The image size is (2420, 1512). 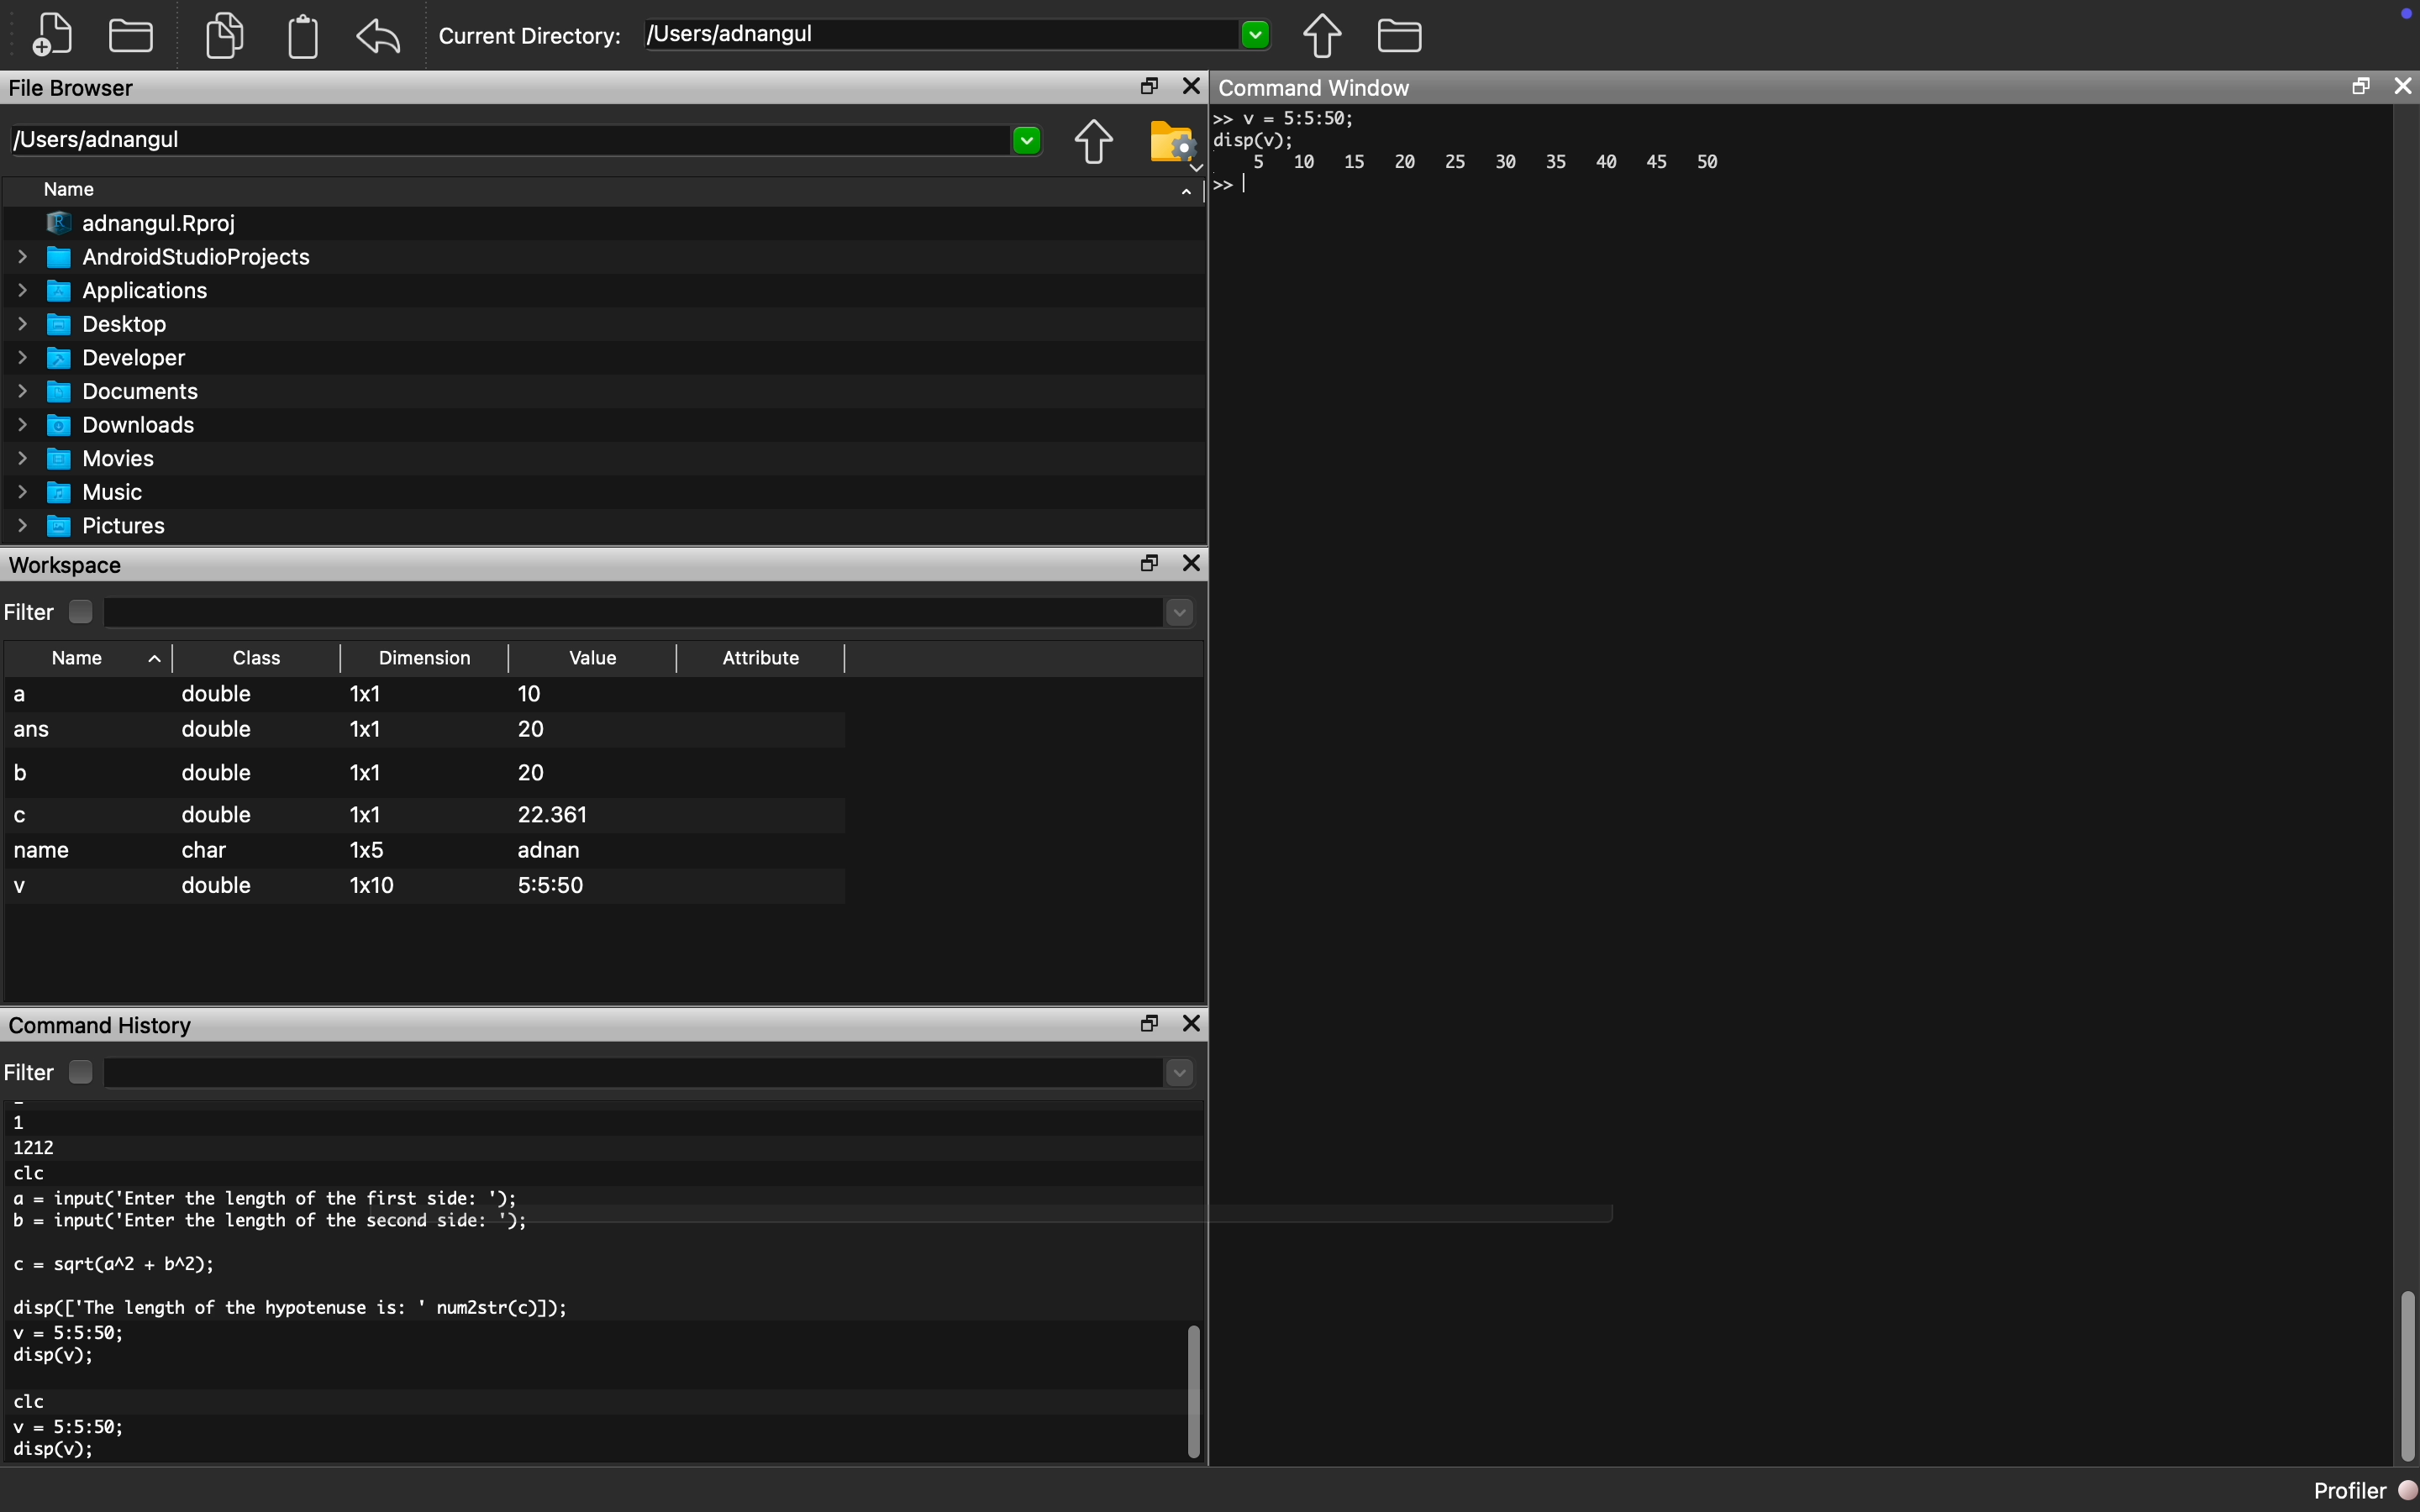 I want to click on 20, so click(x=532, y=772).